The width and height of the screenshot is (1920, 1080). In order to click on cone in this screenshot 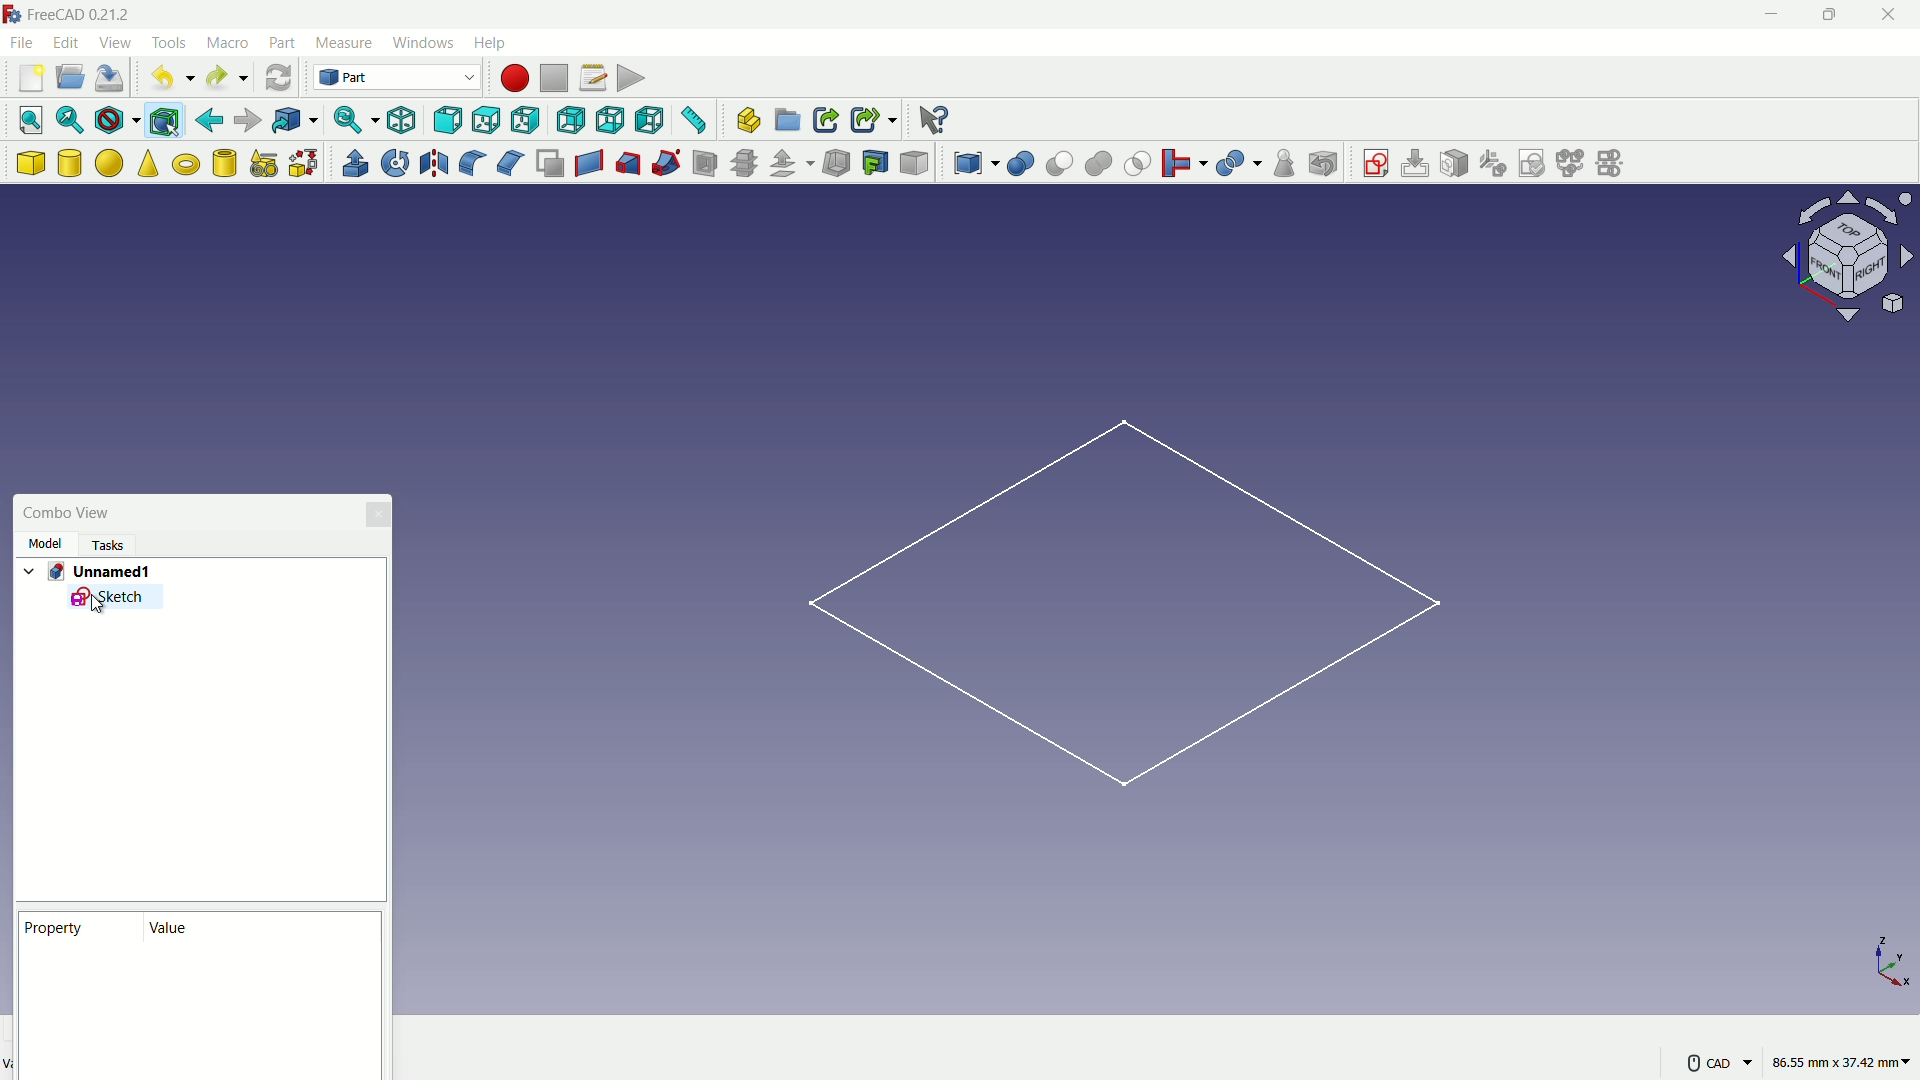, I will do `click(149, 162)`.